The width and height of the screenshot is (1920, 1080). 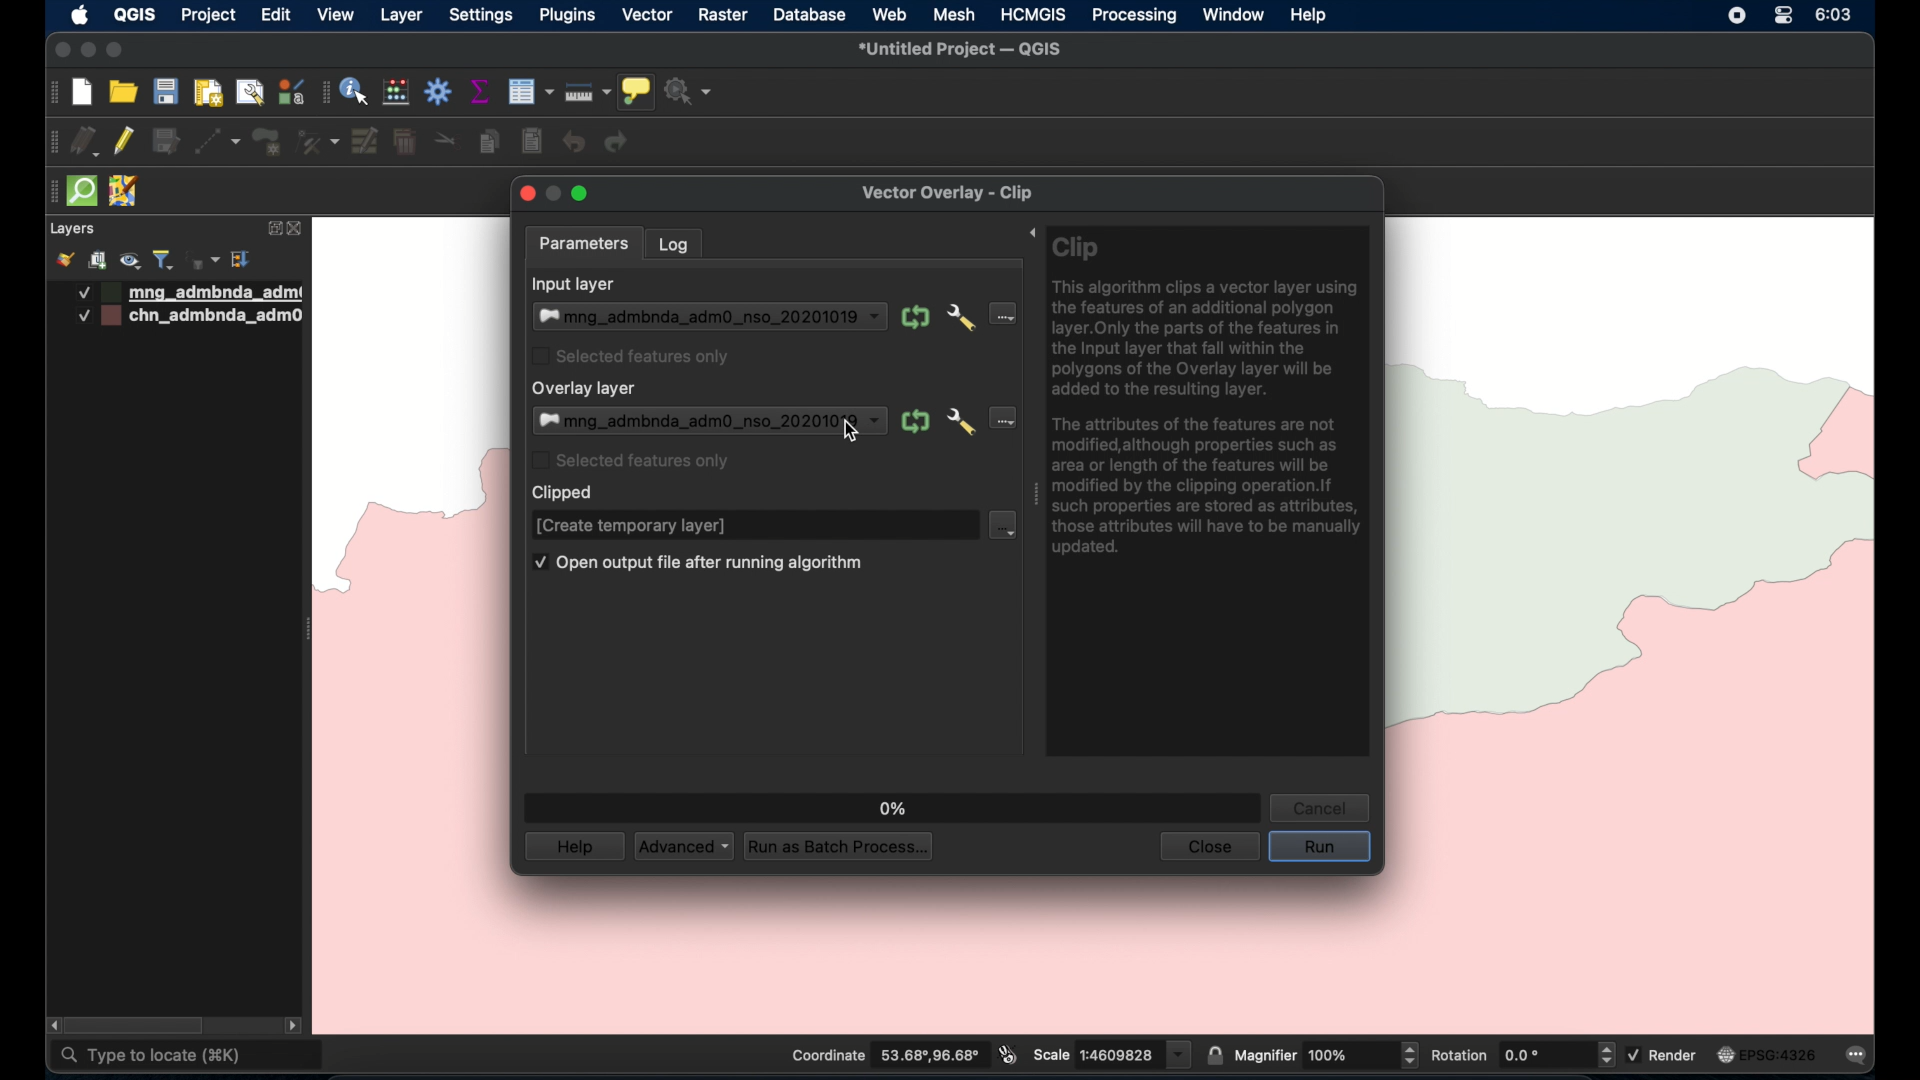 I want to click on paste features, so click(x=533, y=142).